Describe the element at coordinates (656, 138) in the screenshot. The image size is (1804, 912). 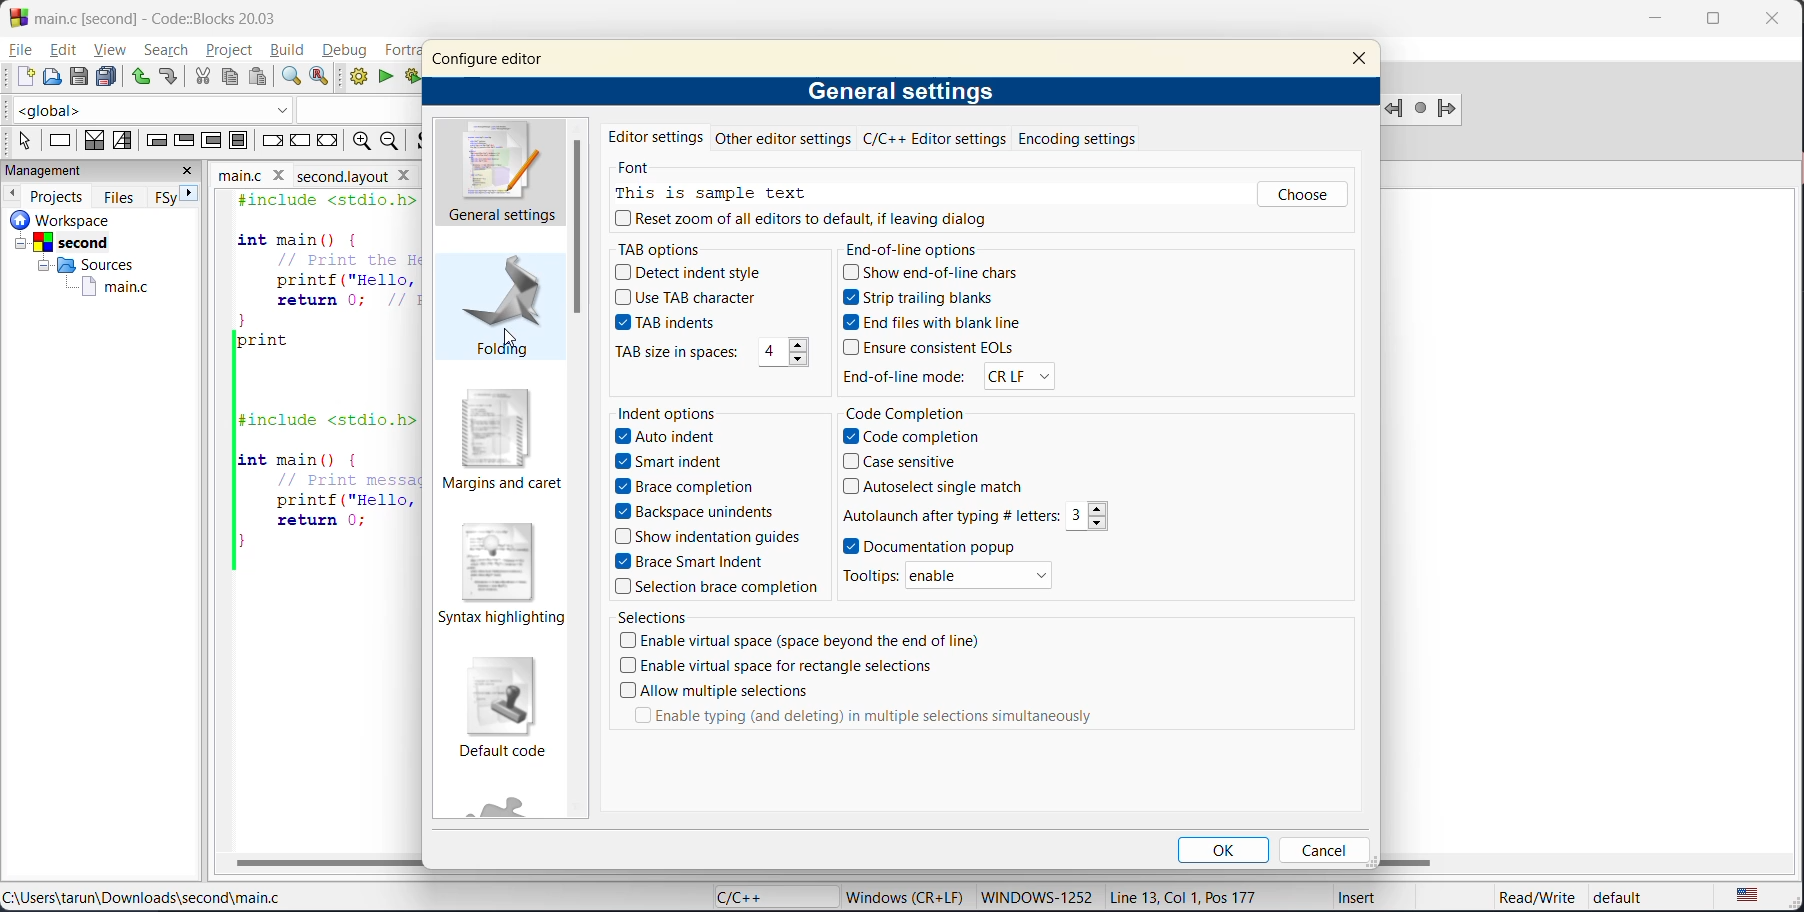
I see `editor settings` at that location.